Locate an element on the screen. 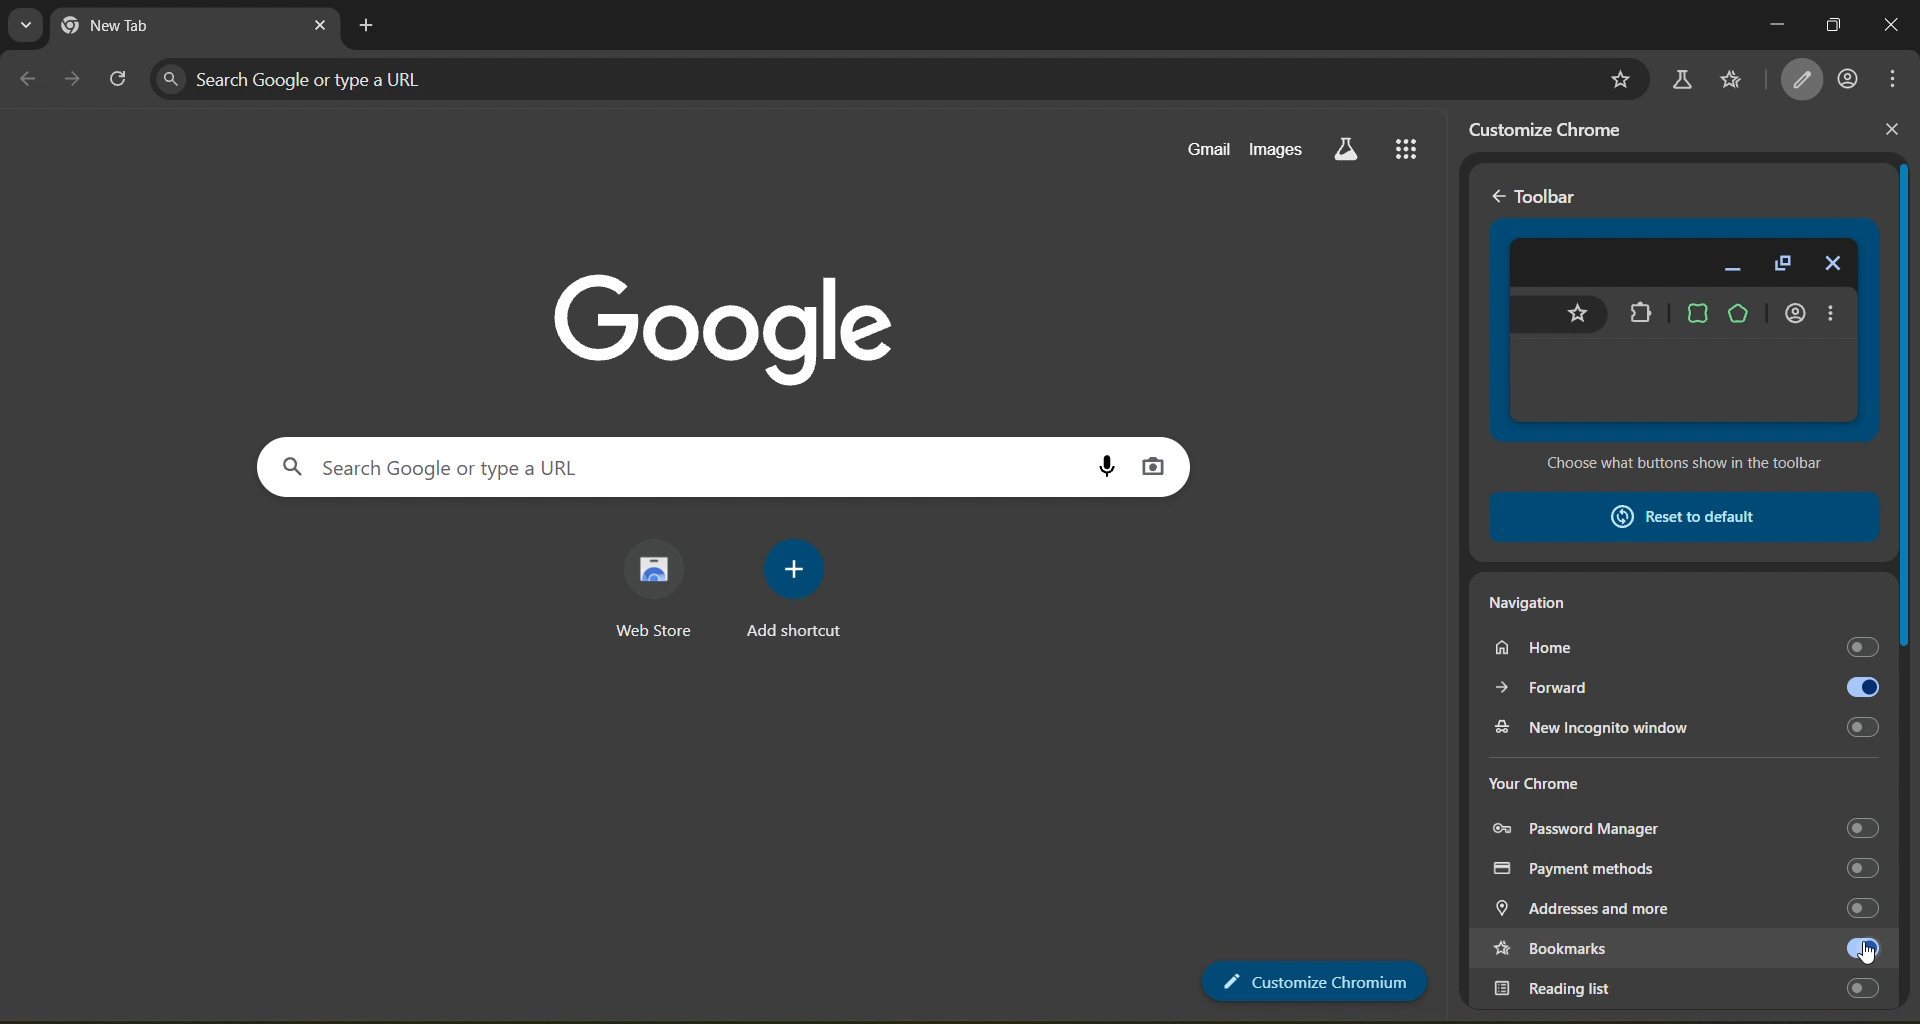 The height and width of the screenshot is (1024, 1920). search labs is located at coordinates (1684, 75).